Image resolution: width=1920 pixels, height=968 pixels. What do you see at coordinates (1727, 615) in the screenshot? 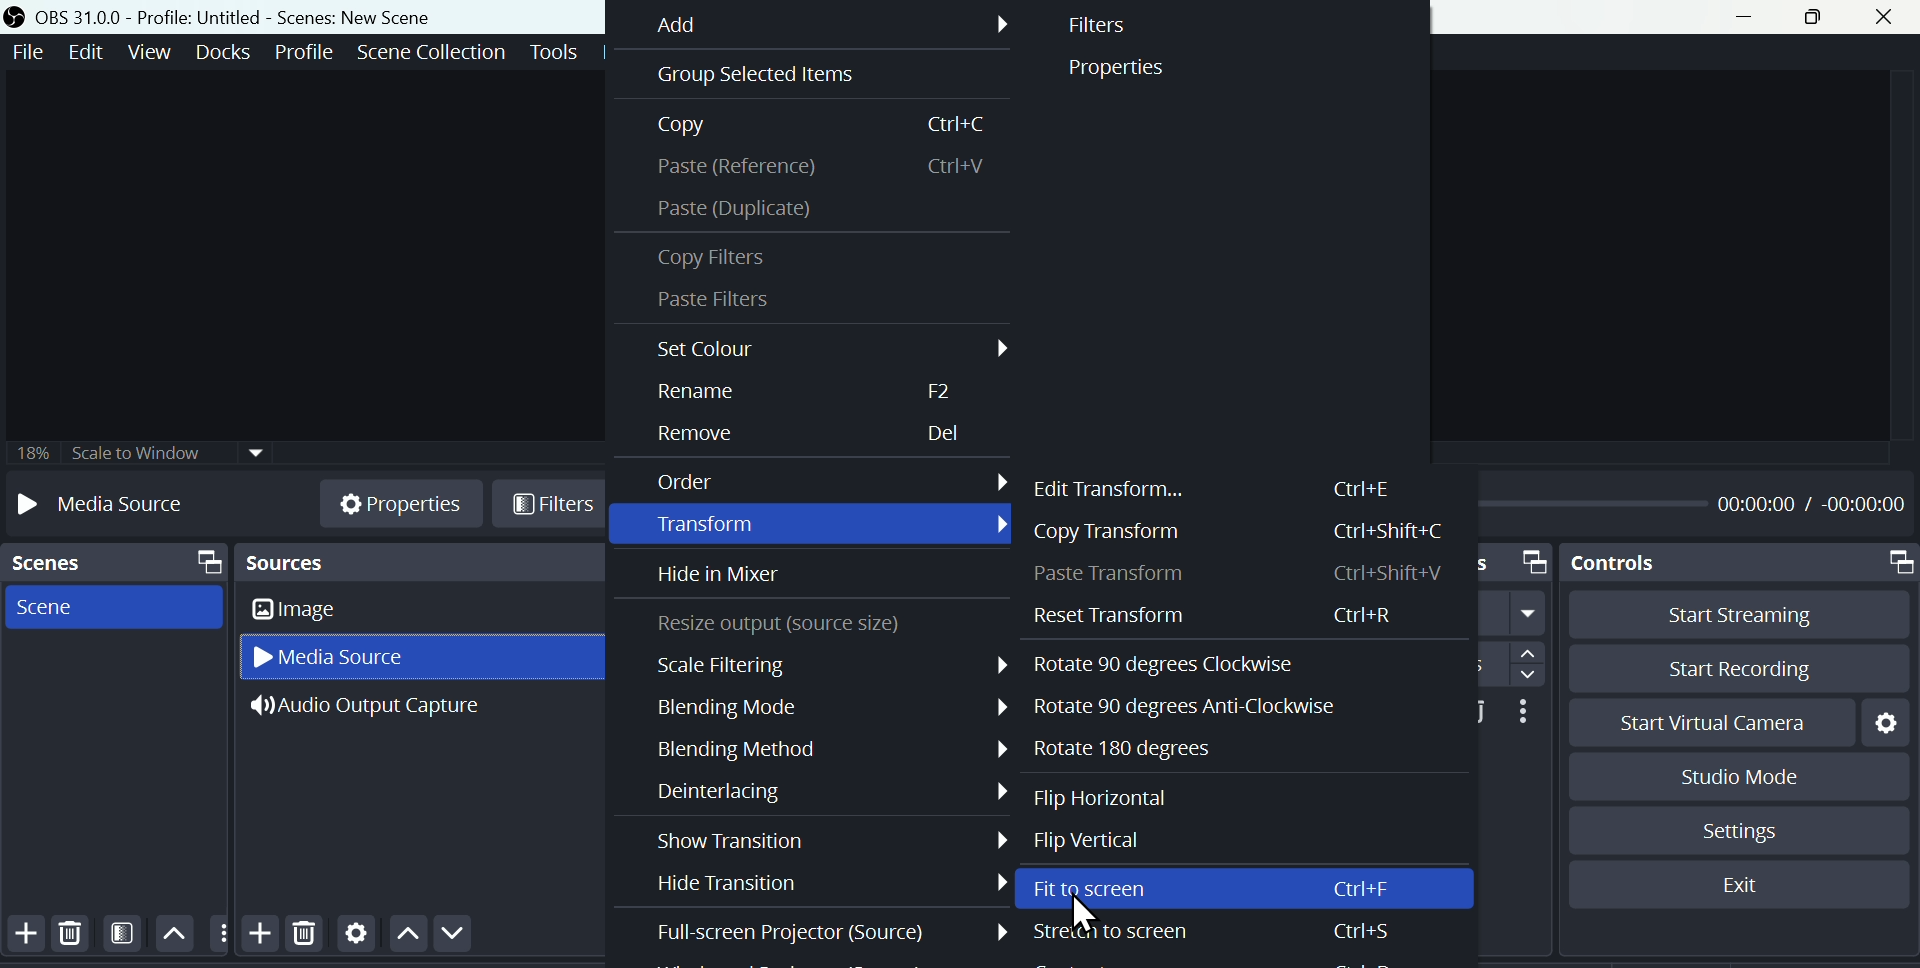
I see `Start streaming` at bounding box center [1727, 615].